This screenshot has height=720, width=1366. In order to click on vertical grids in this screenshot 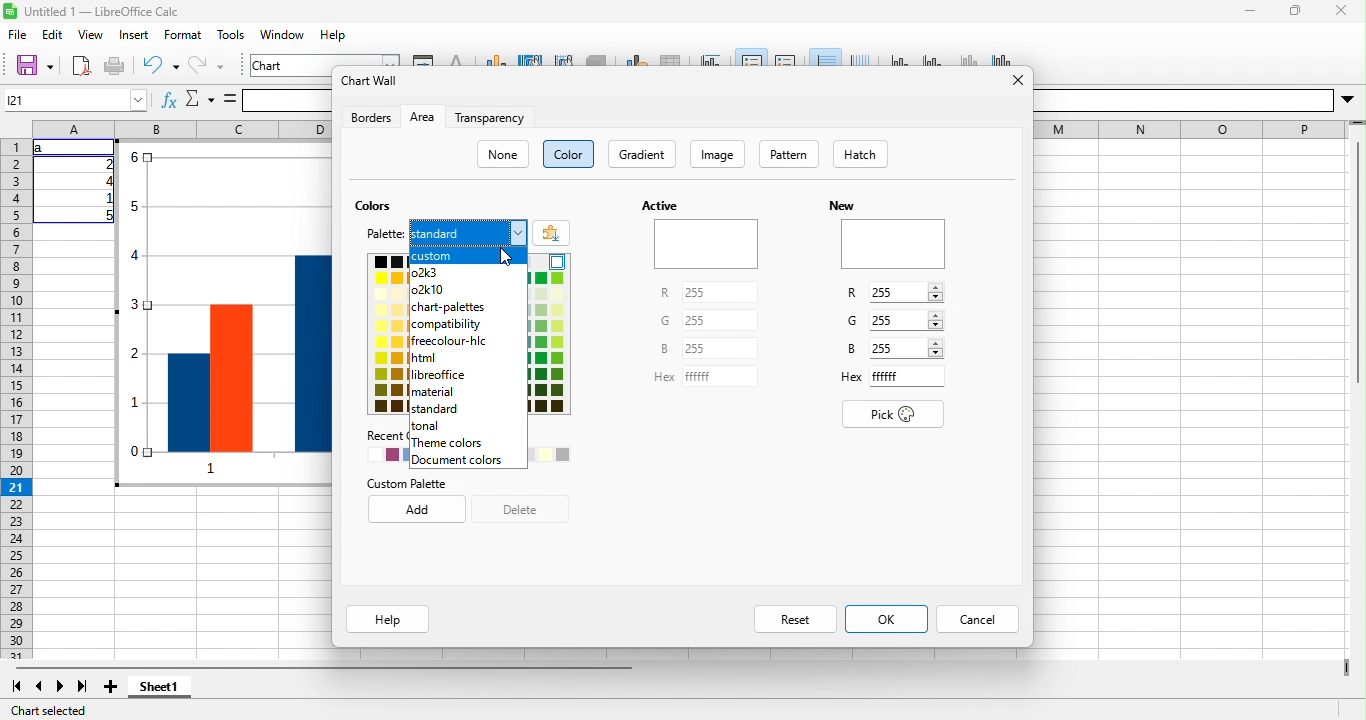, I will do `click(860, 58)`.